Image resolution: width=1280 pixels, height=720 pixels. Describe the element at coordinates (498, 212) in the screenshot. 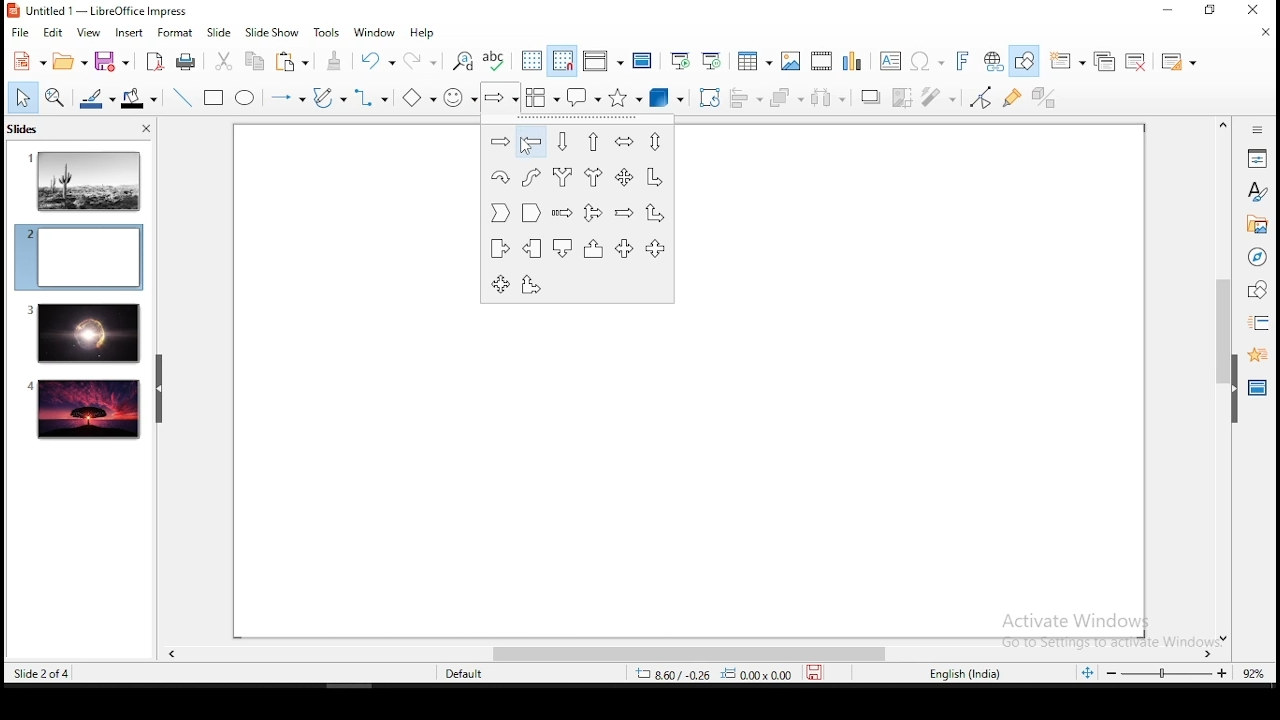

I see `chevron` at that location.